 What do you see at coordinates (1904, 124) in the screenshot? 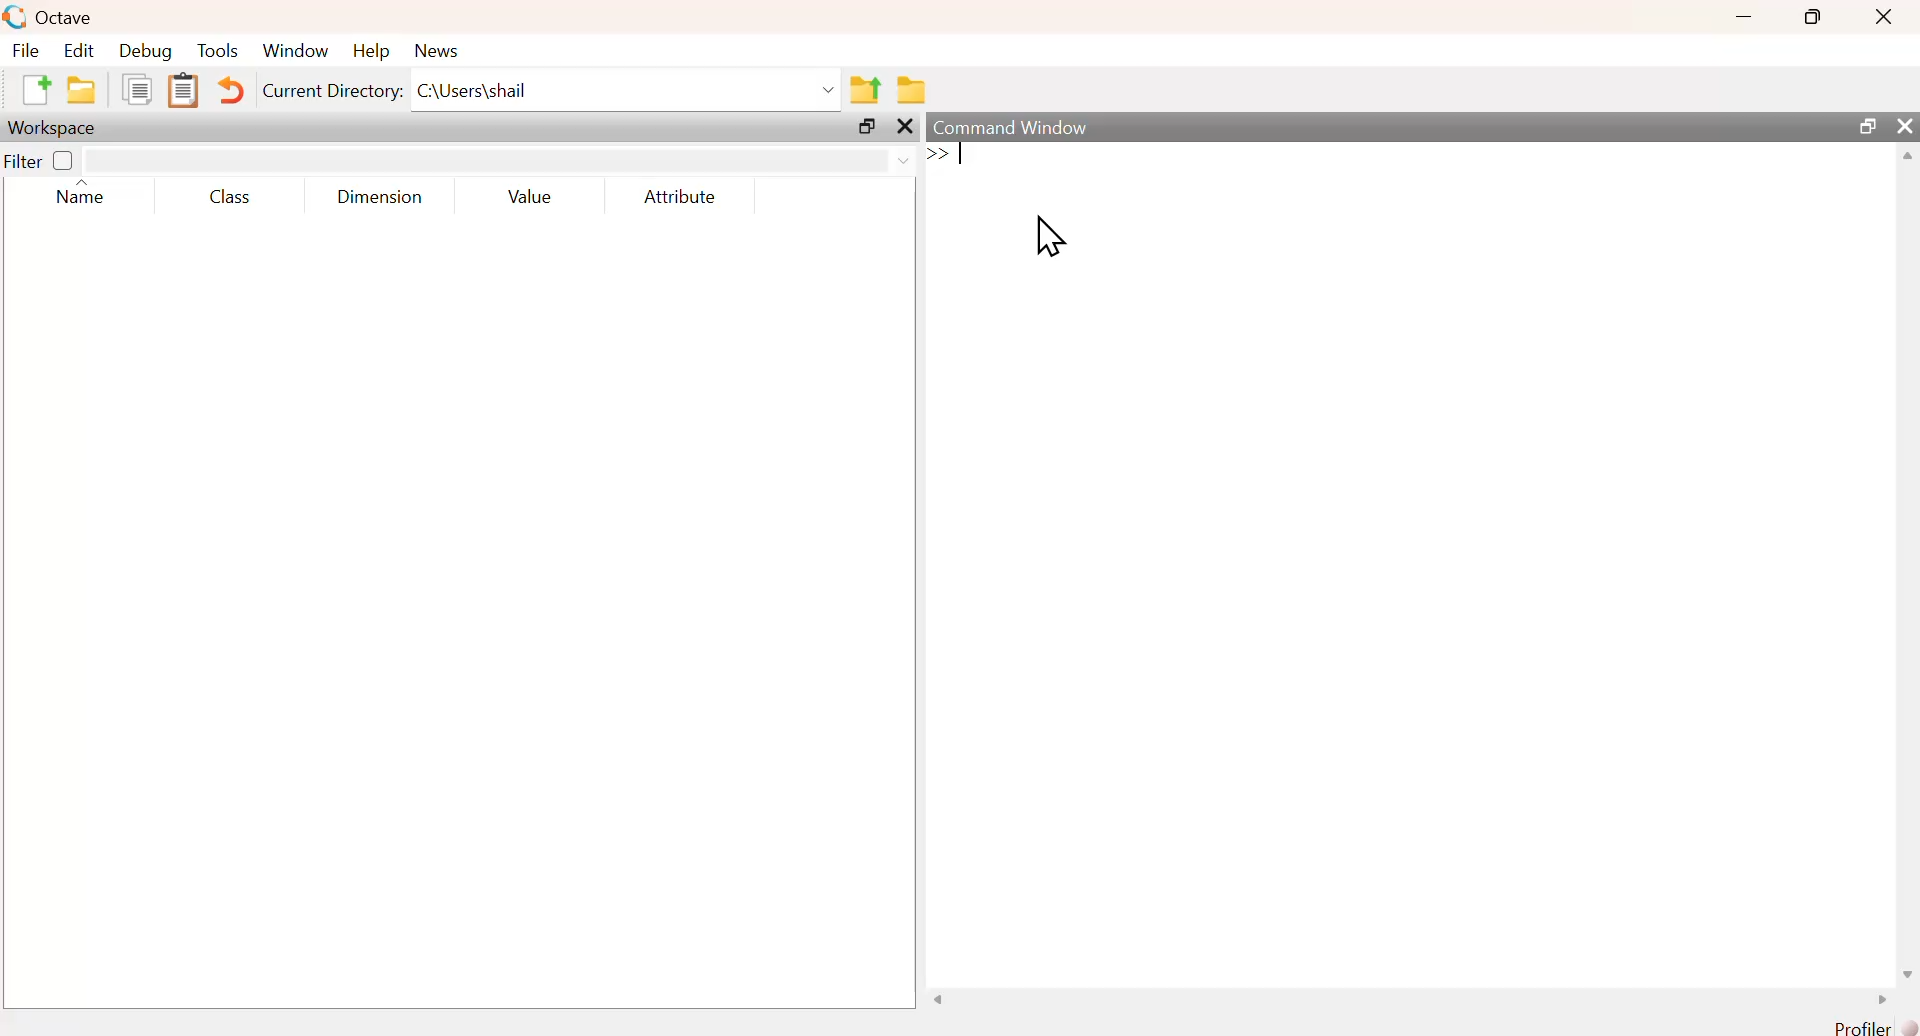
I see `close` at bounding box center [1904, 124].